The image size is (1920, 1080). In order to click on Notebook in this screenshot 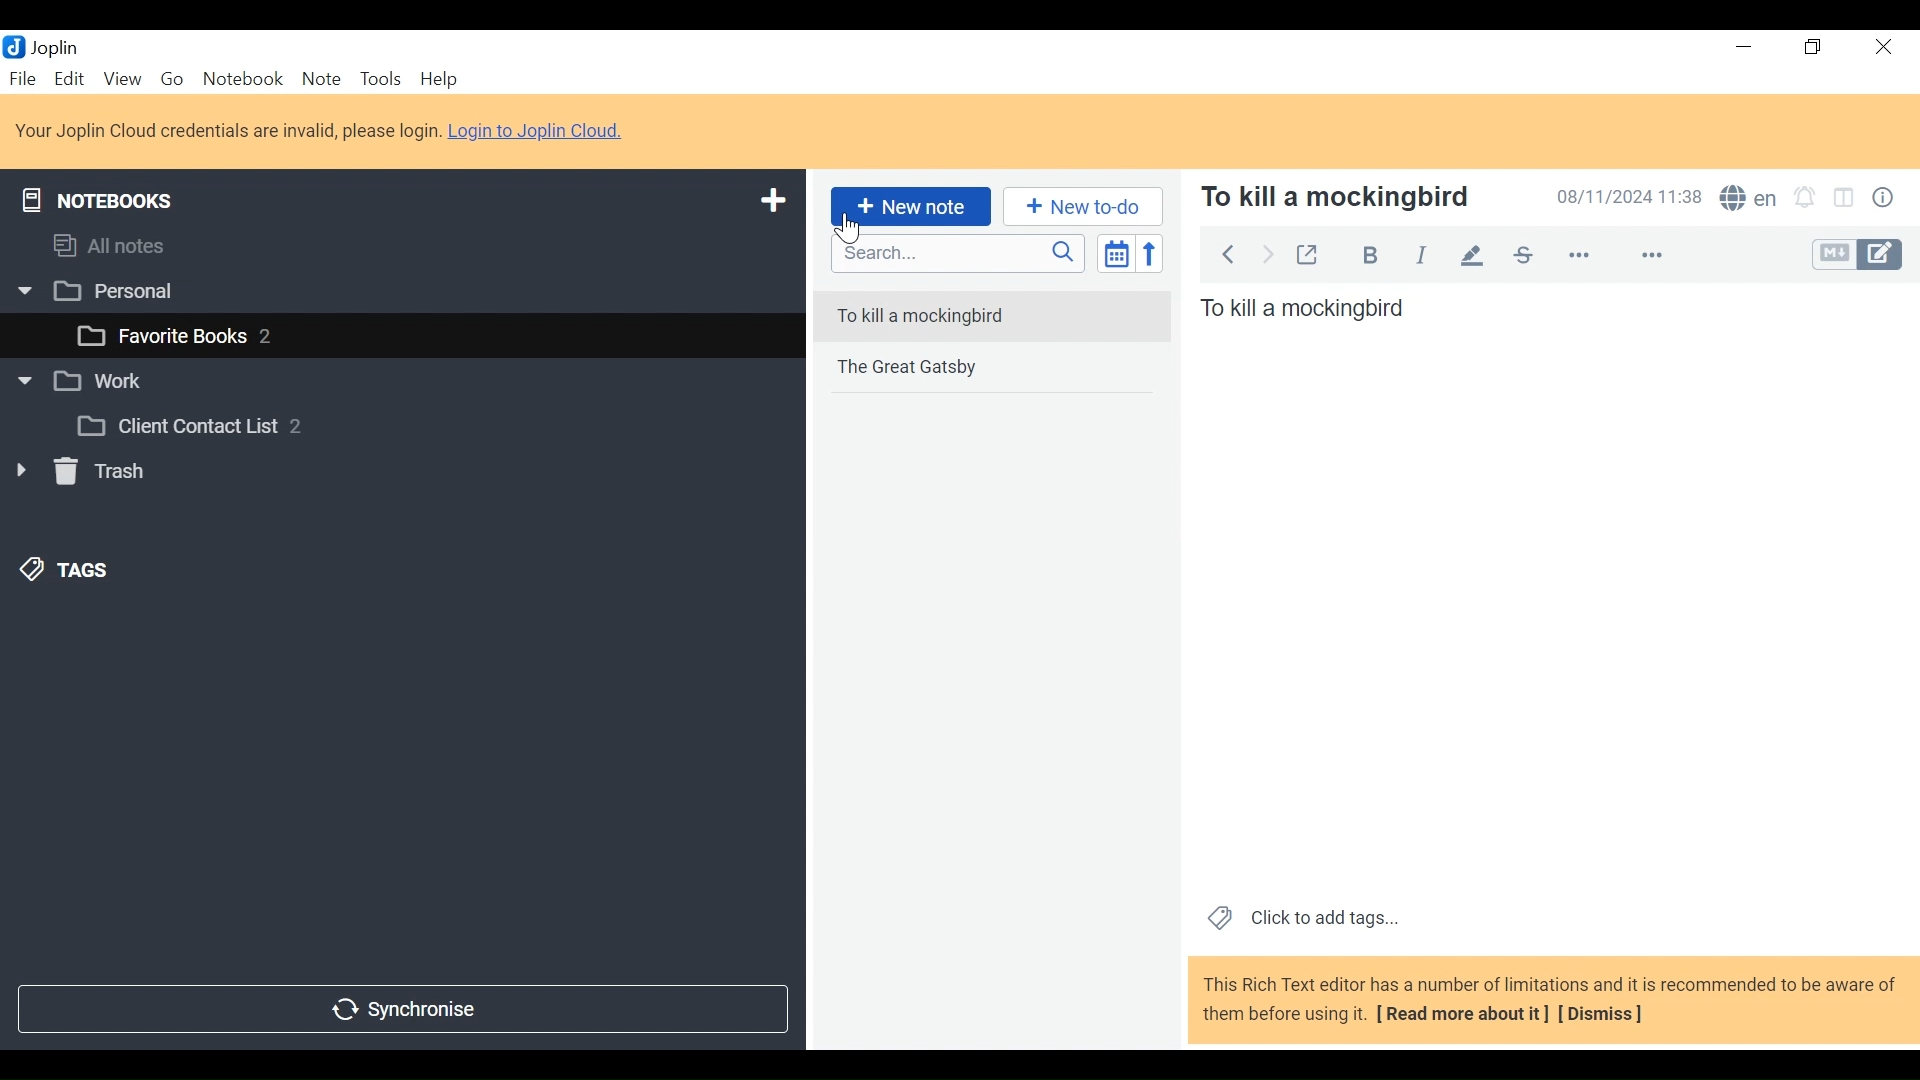, I will do `click(242, 80)`.